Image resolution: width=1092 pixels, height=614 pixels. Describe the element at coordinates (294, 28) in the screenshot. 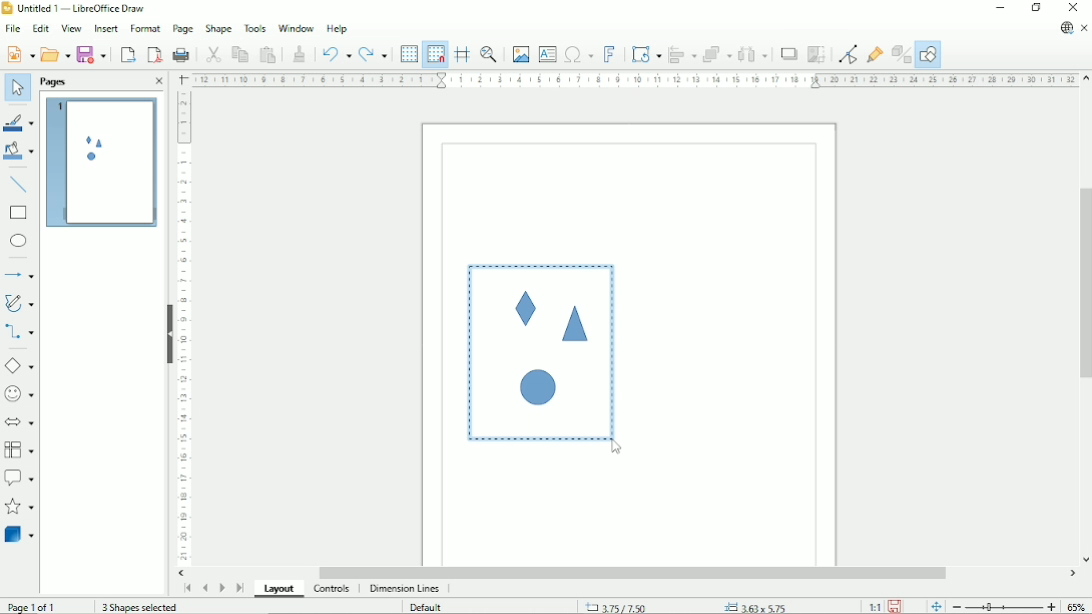

I see `Window` at that location.